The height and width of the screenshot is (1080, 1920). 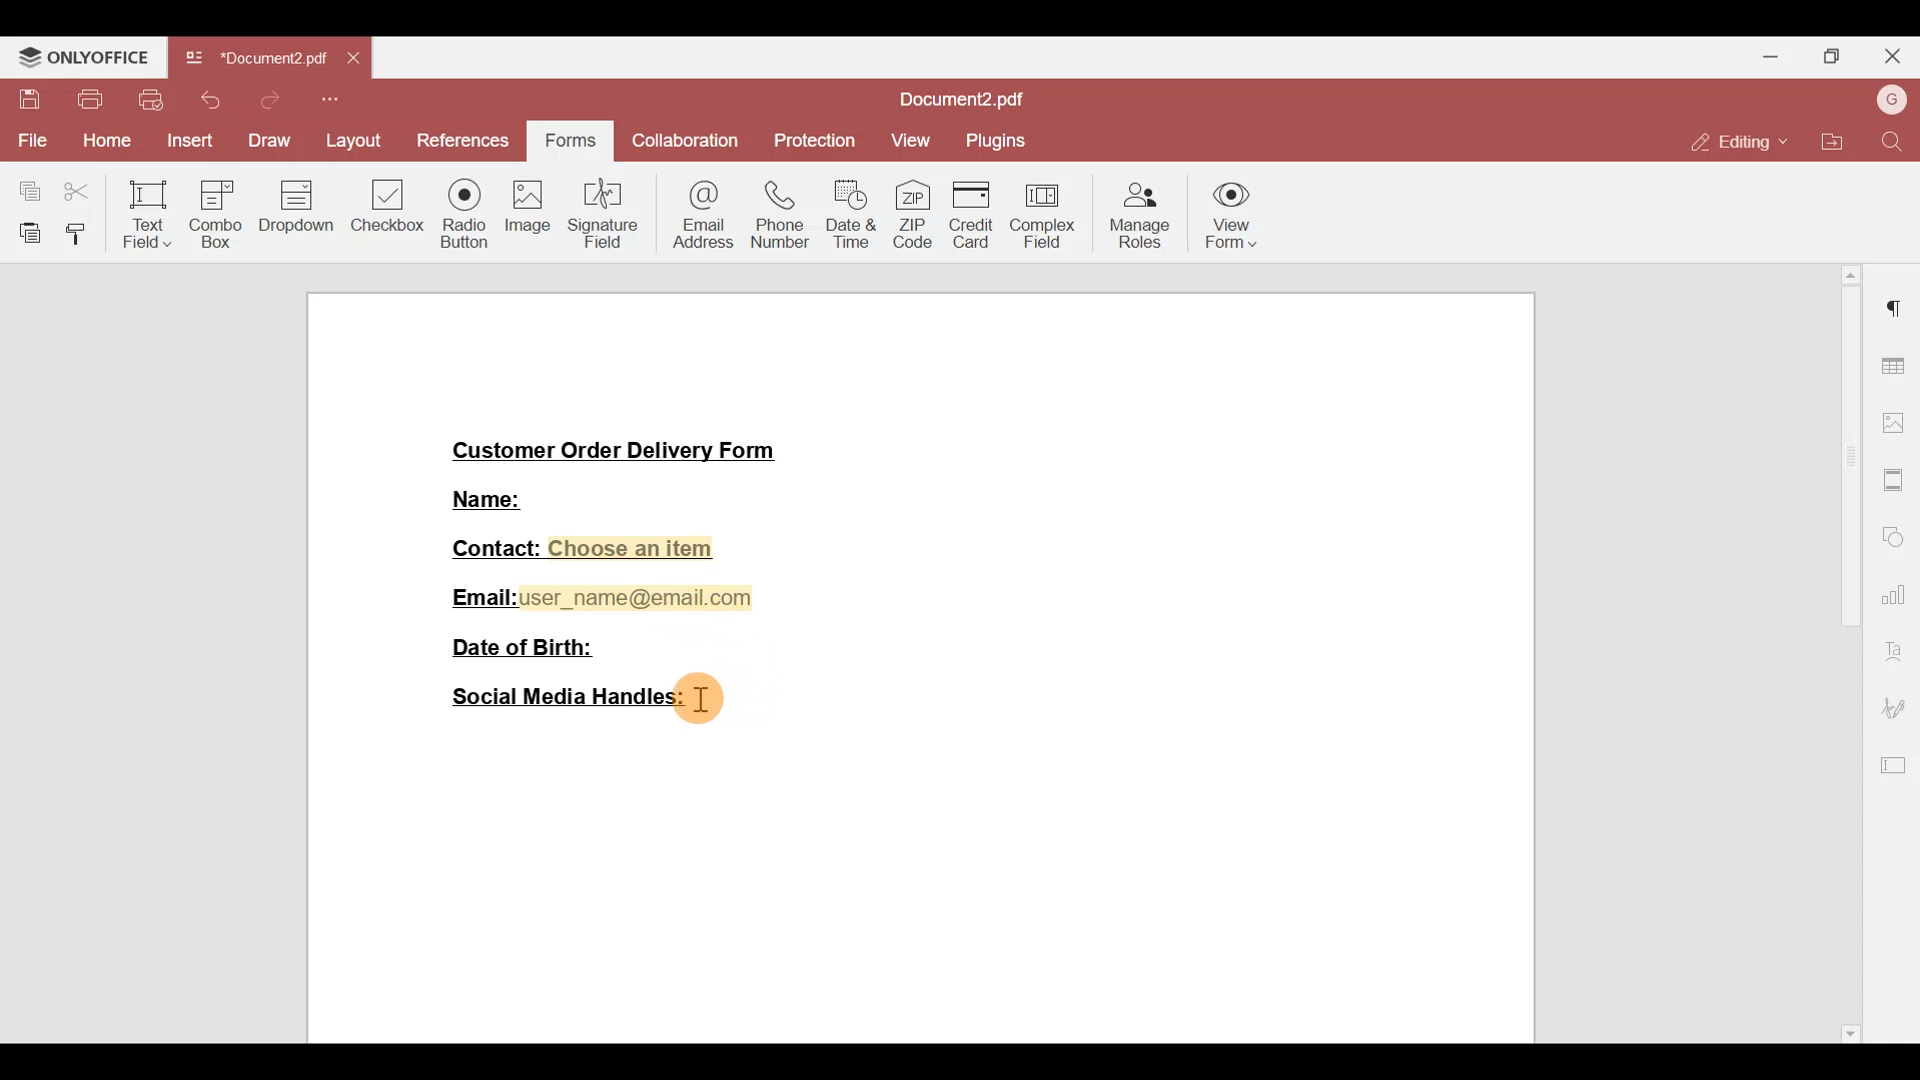 I want to click on Close, so click(x=1896, y=57).